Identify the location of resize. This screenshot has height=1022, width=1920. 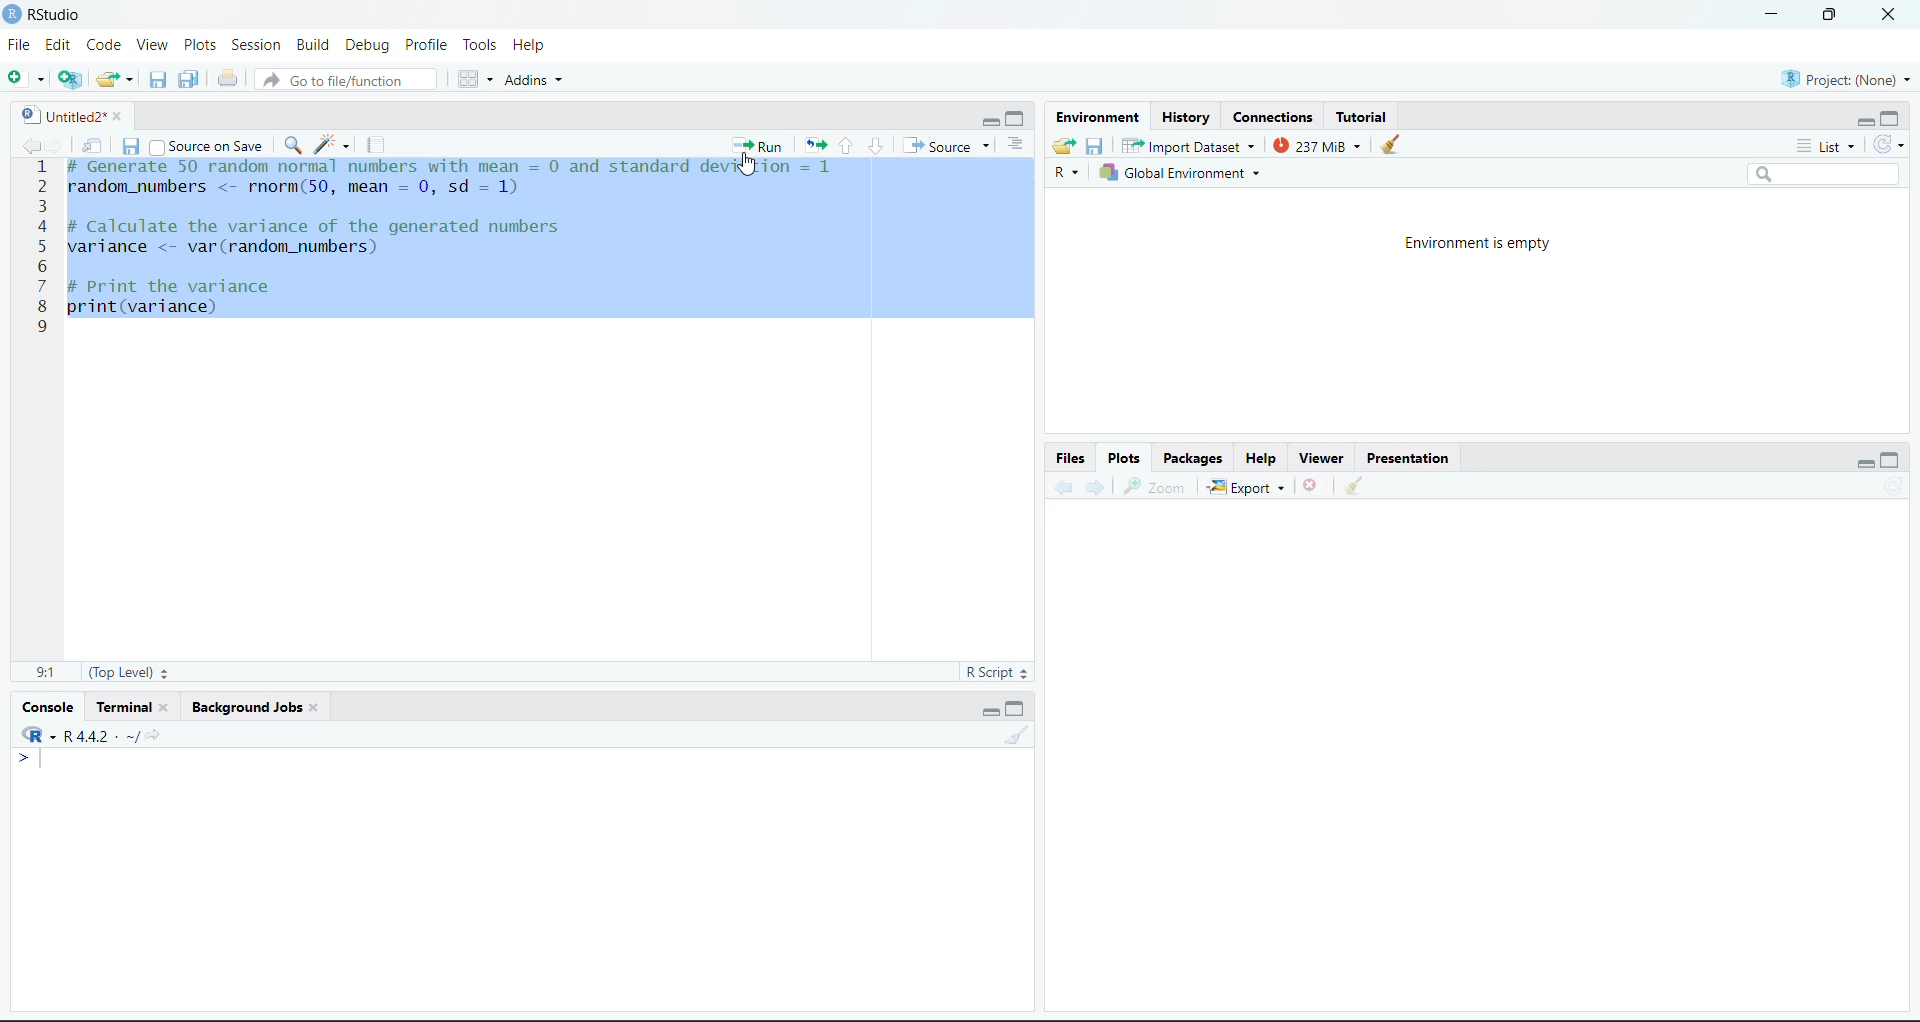
(1830, 13).